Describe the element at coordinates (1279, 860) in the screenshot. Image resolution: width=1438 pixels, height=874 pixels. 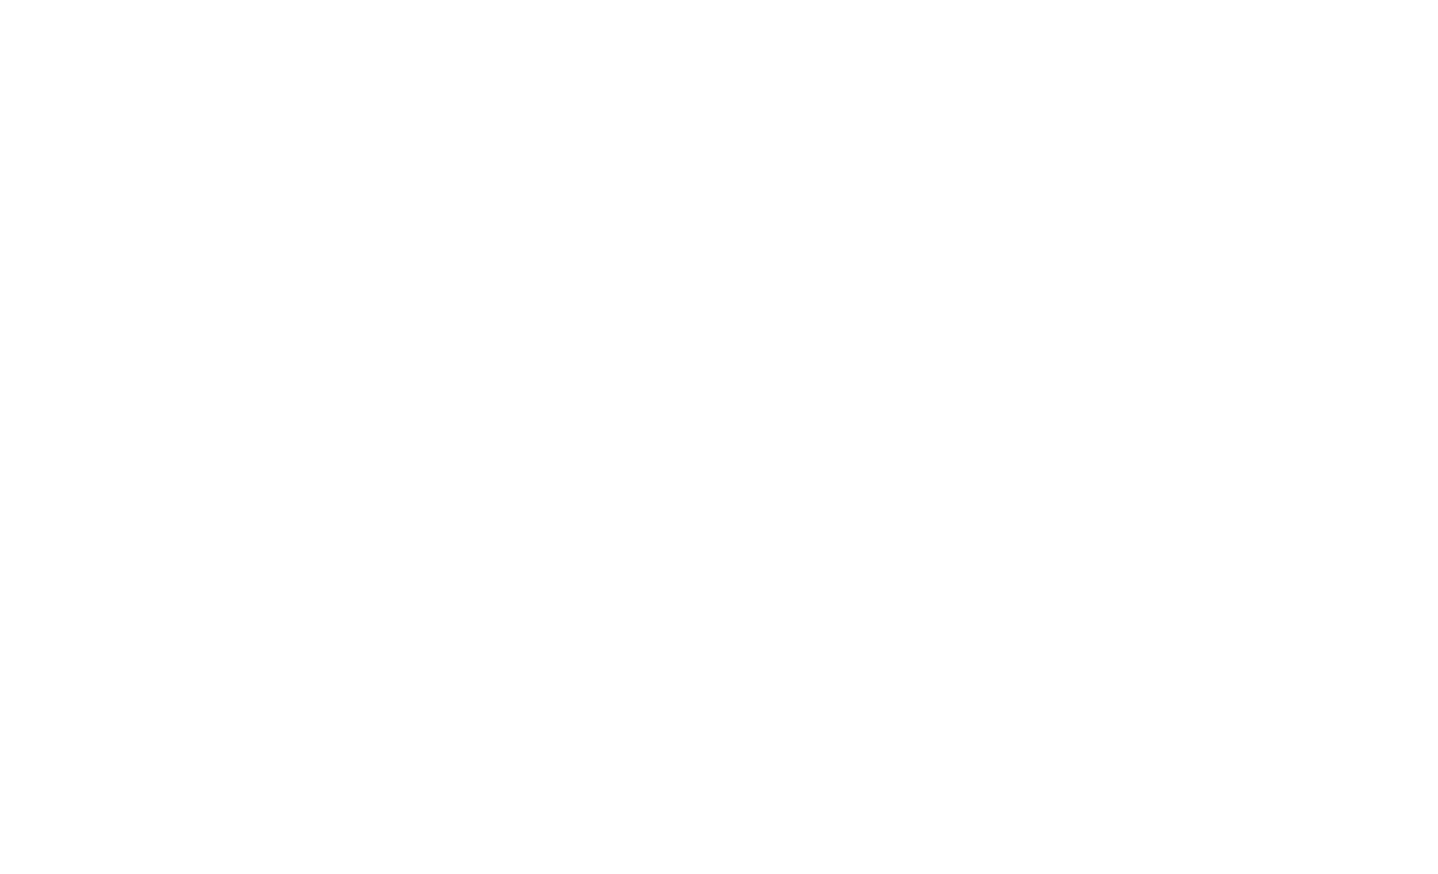
I see `CPU` at that location.